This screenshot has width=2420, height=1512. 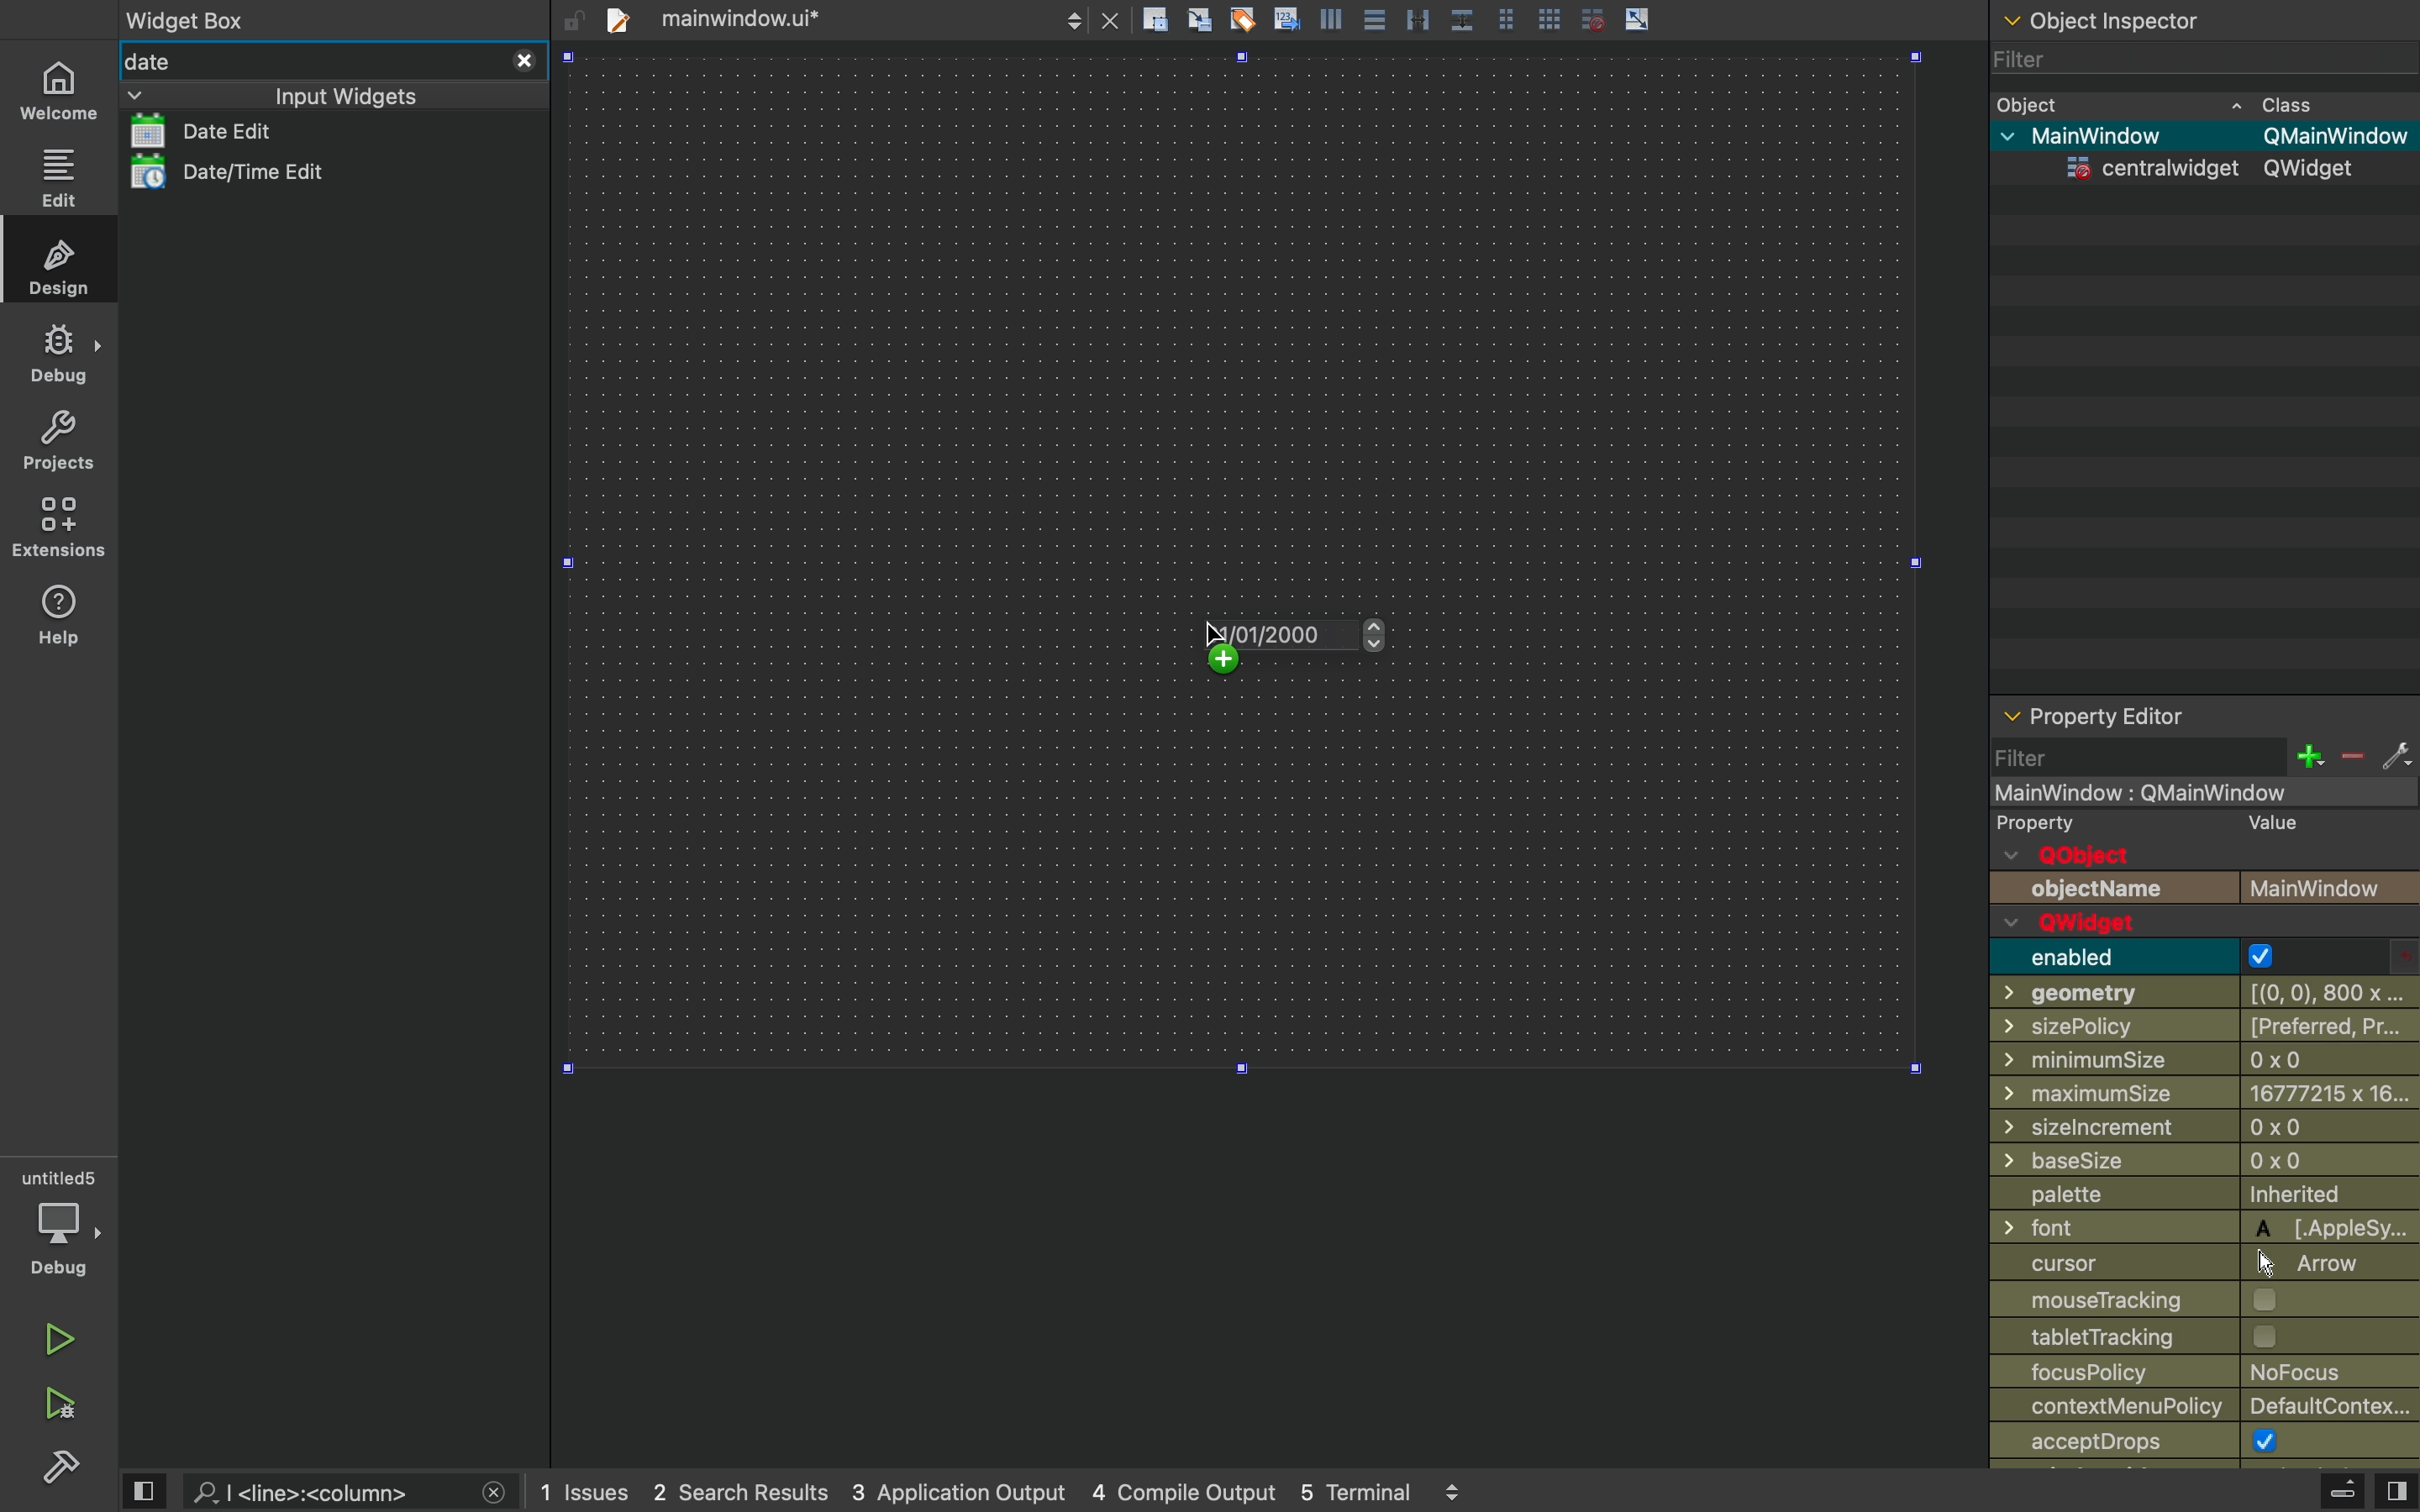 What do you see at coordinates (288, 96) in the screenshot?
I see `input widgets` at bounding box center [288, 96].